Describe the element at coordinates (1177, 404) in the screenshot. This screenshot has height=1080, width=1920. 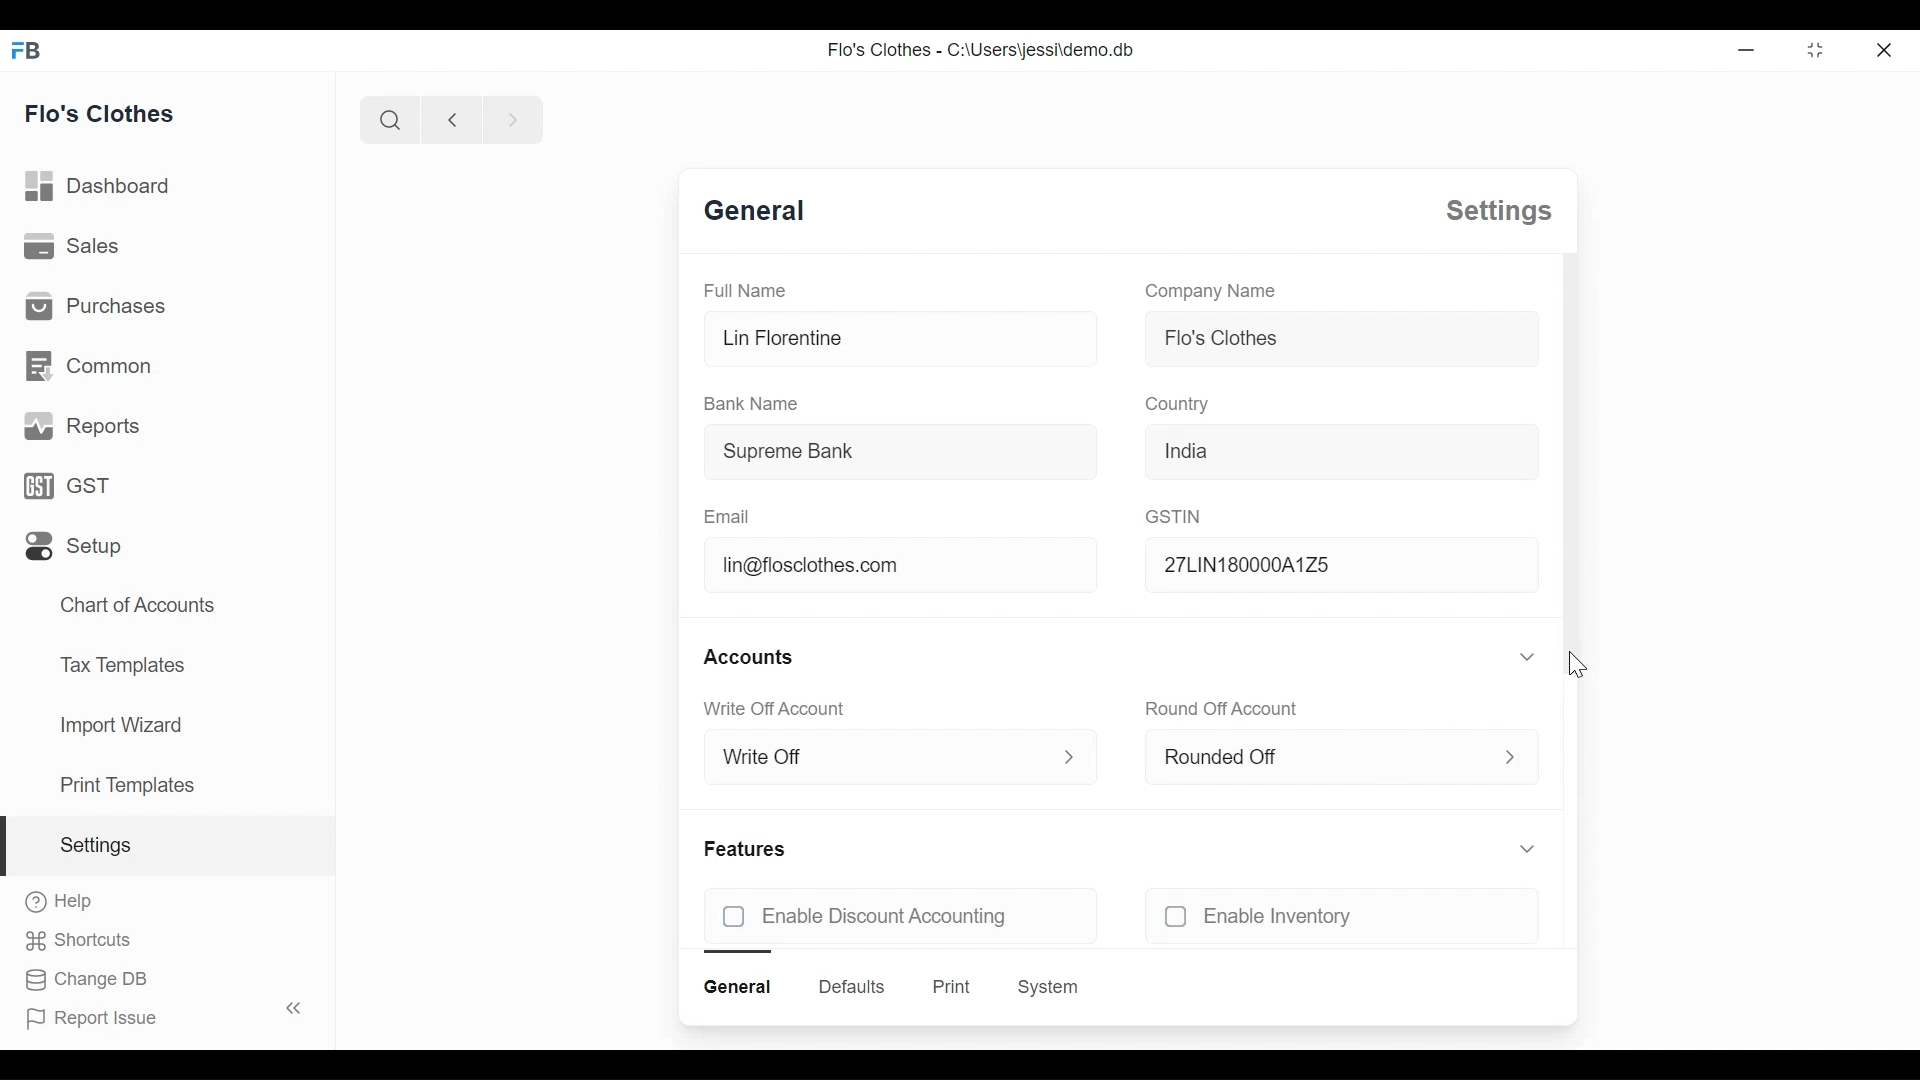
I see `Country` at that location.